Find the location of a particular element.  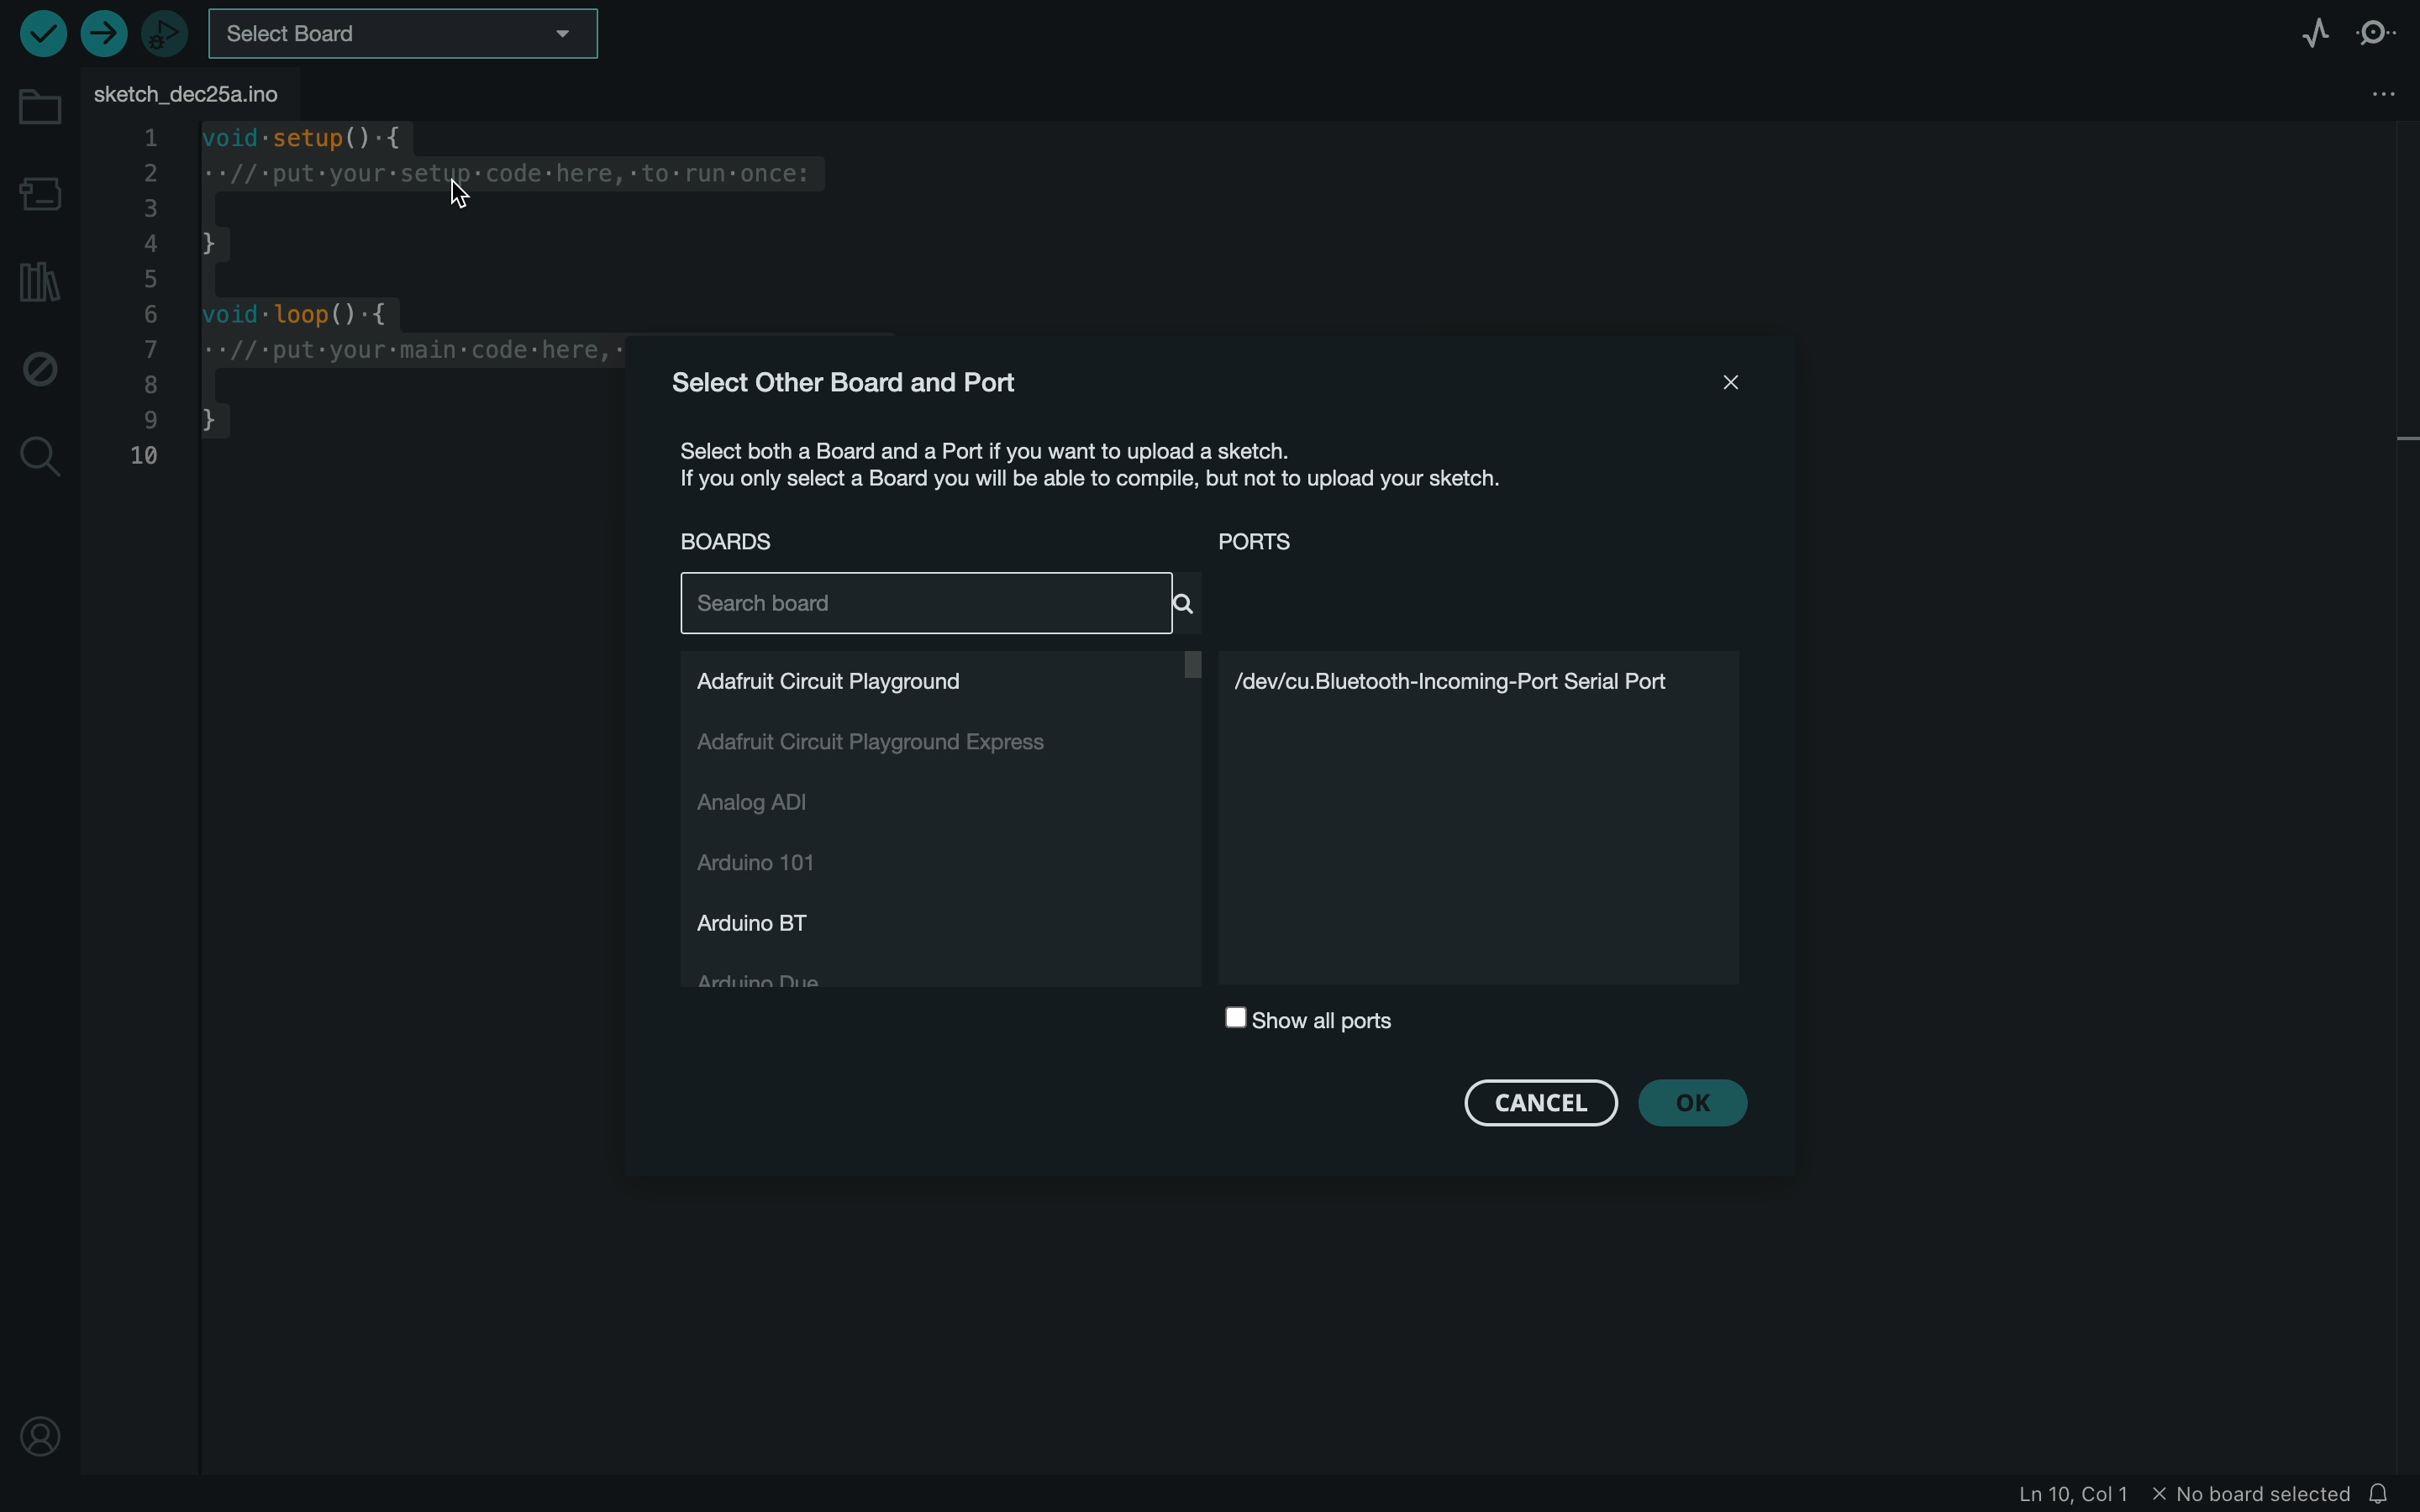

cancel is located at coordinates (1541, 1098).